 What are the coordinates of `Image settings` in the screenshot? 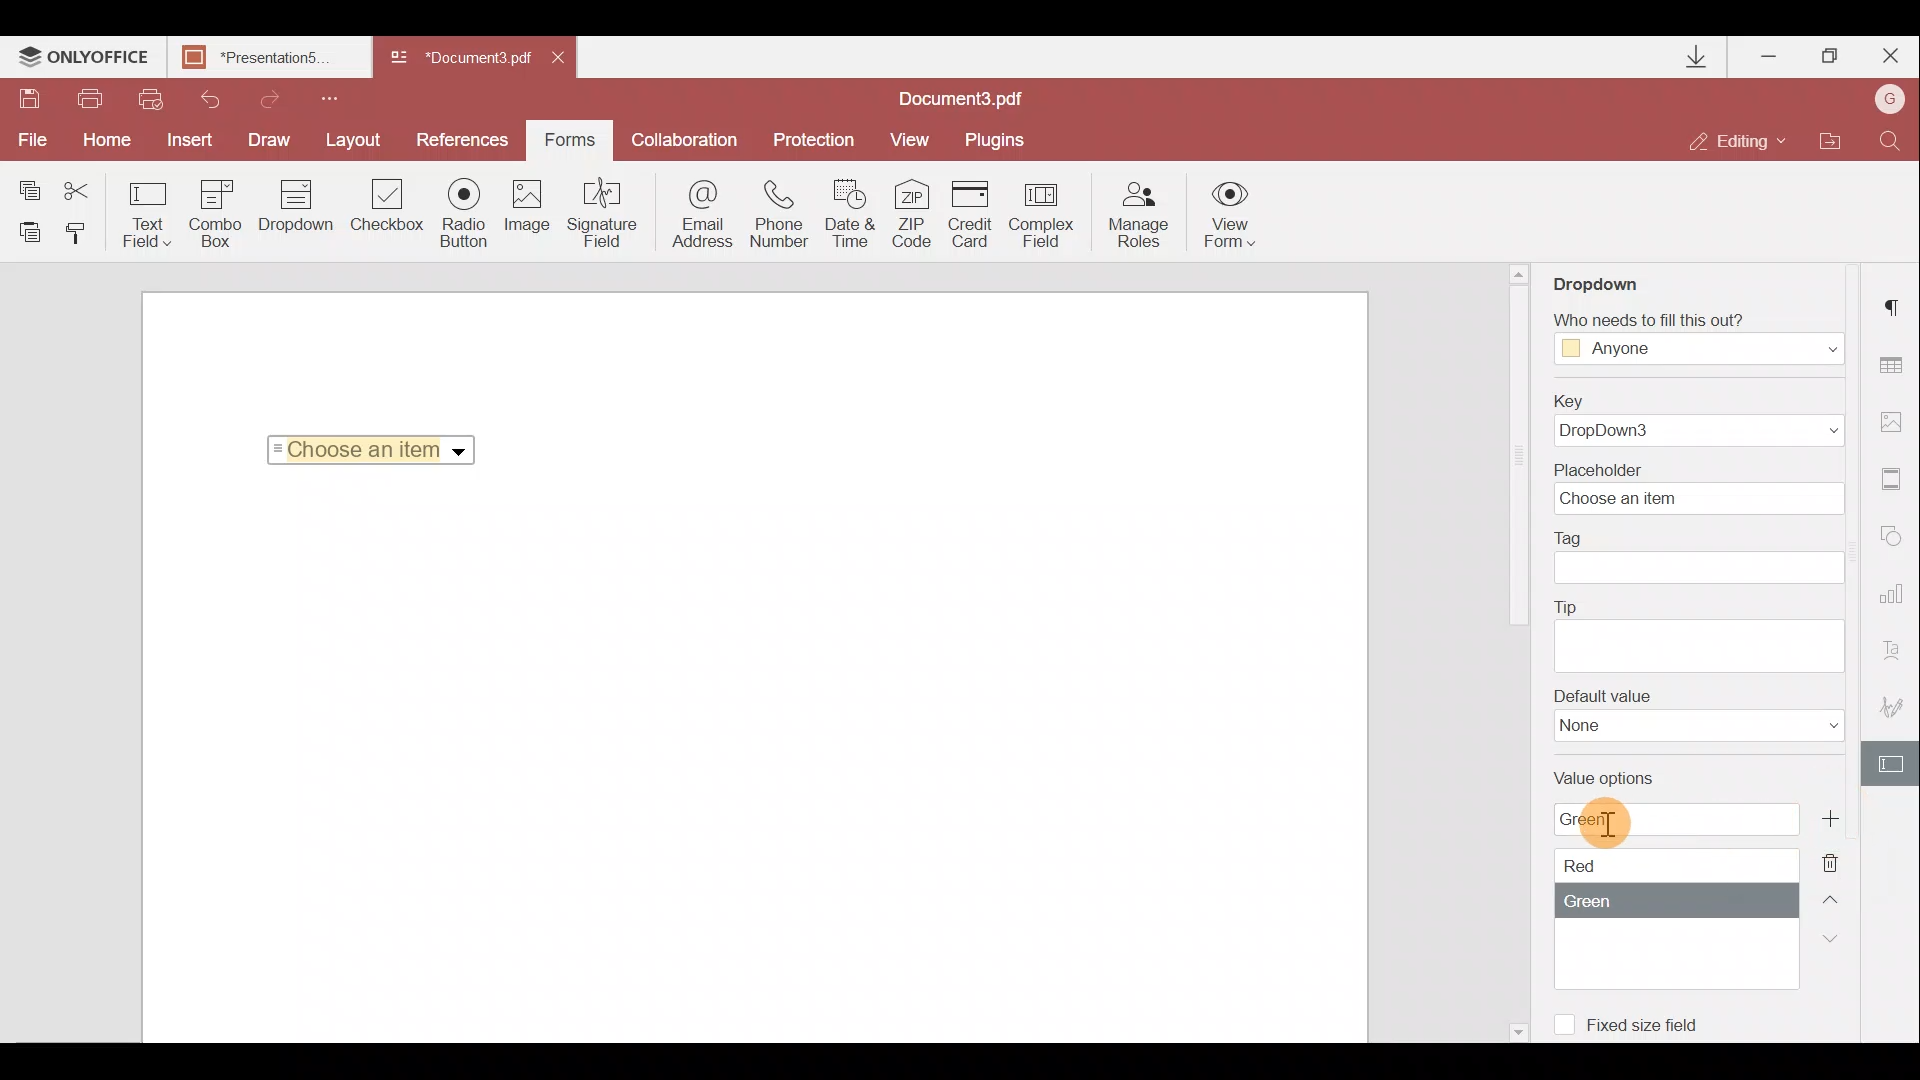 It's located at (1897, 421).